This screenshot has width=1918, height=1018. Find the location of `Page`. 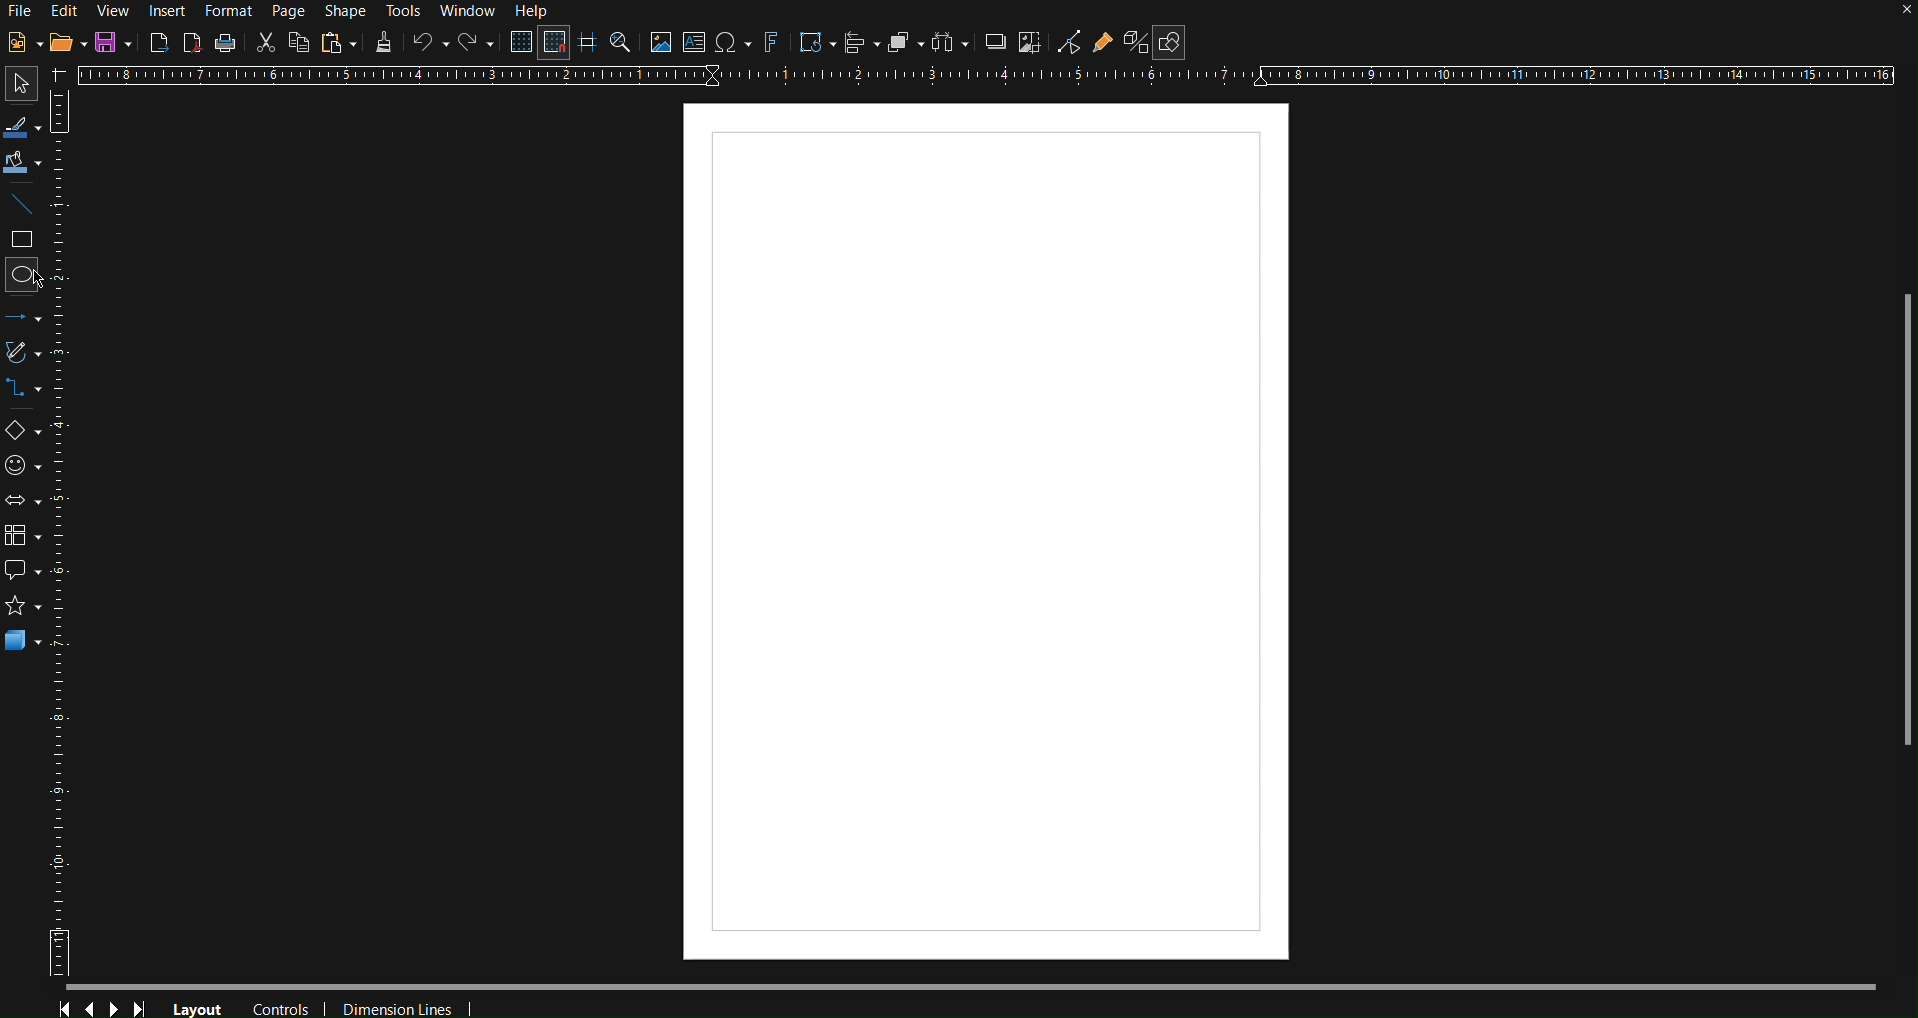

Page is located at coordinates (292, 12).